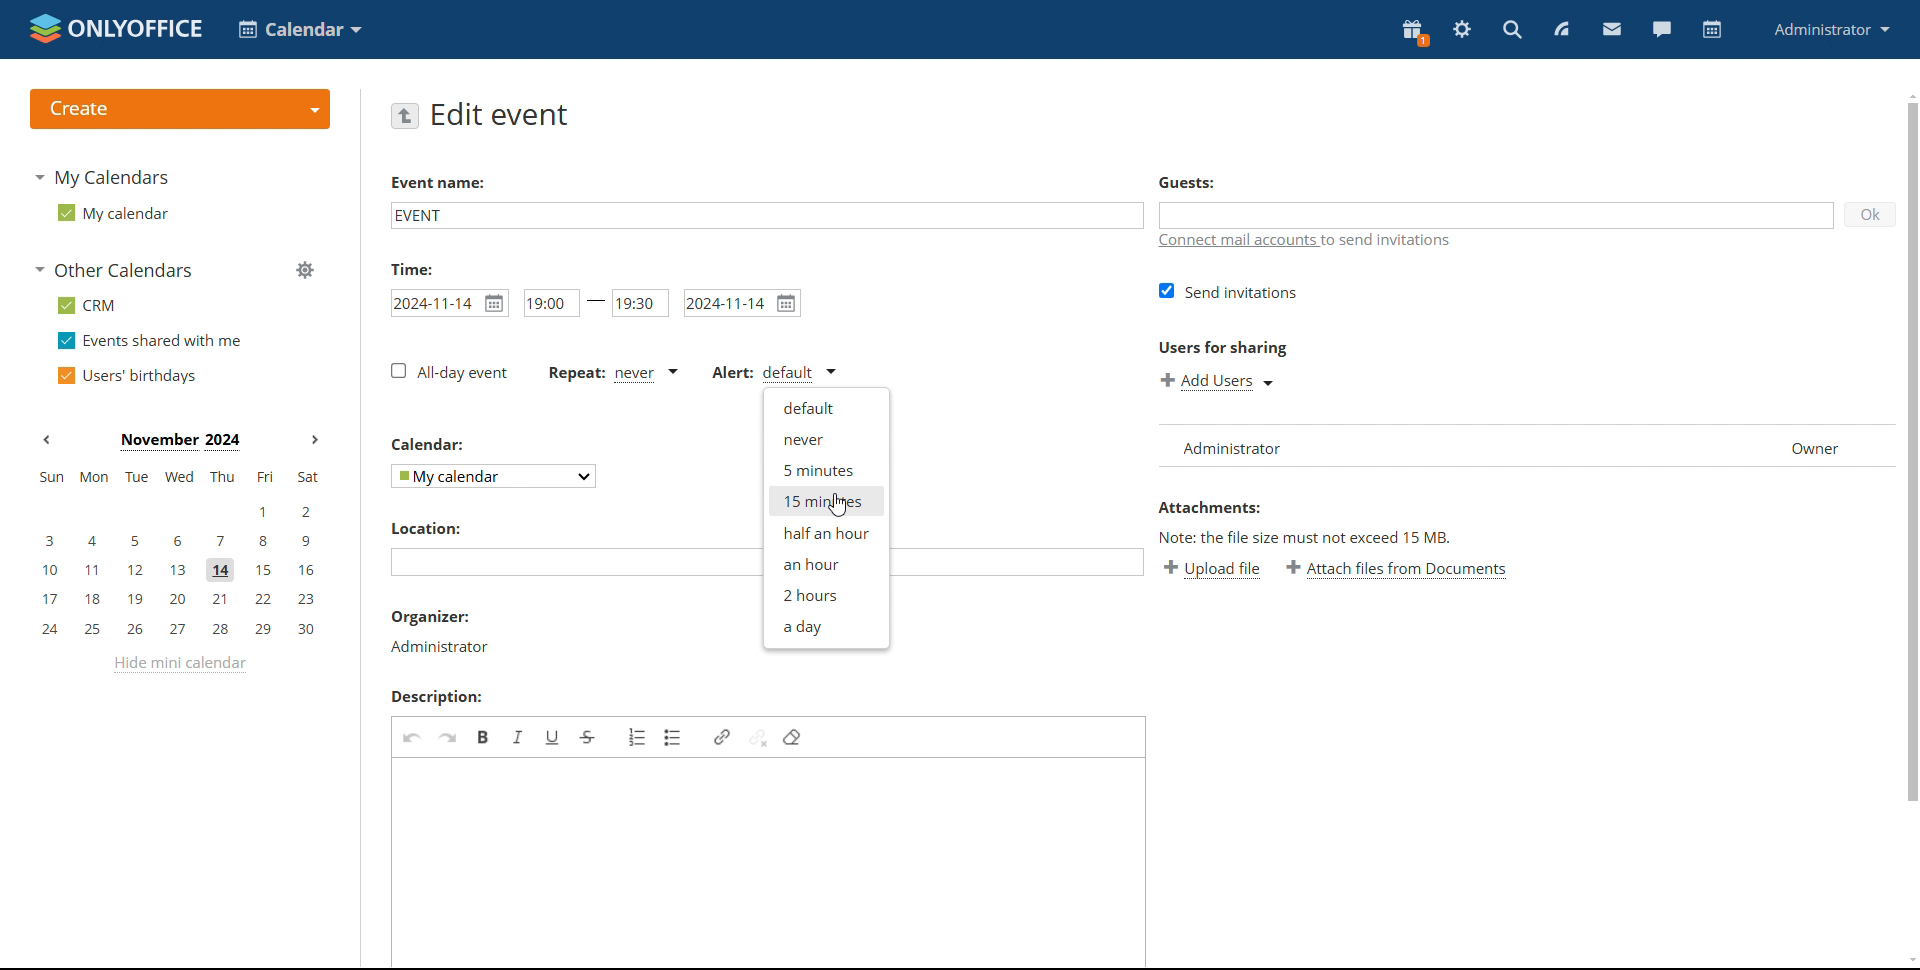 The width and height of the screenshot is (1920, 970). I want to click on go back, so click(406, 115).